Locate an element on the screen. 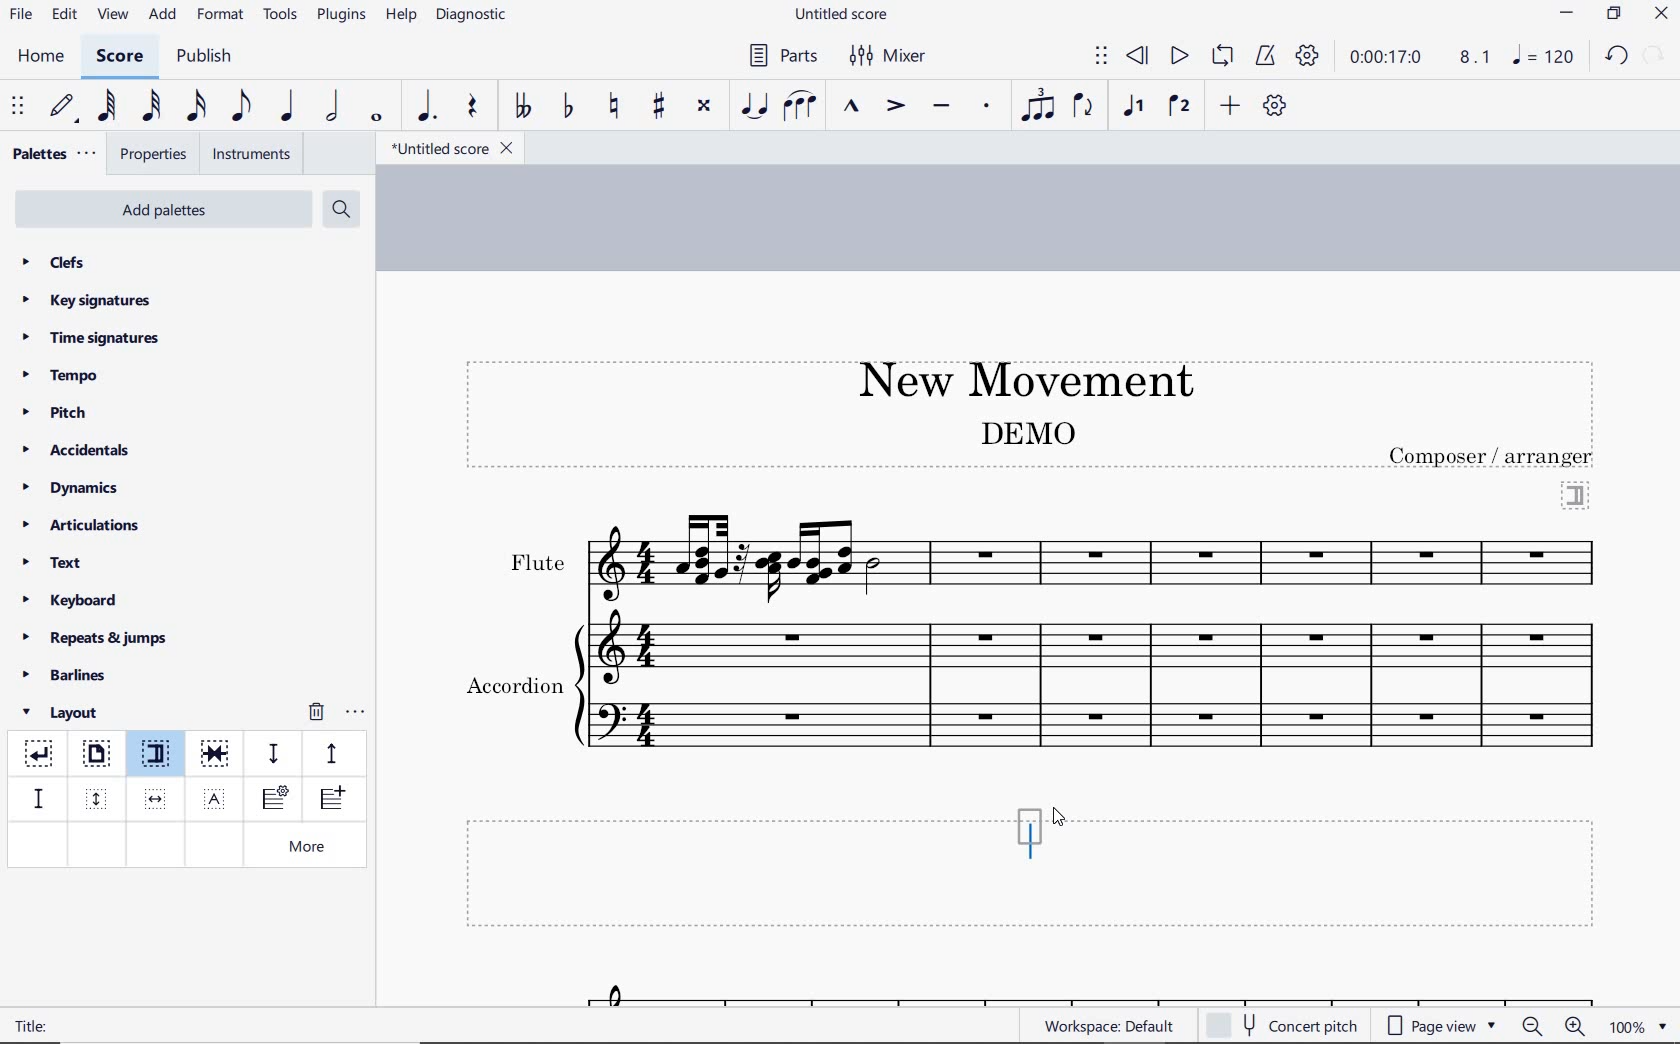  tempo is located at coordinates (66, 374).